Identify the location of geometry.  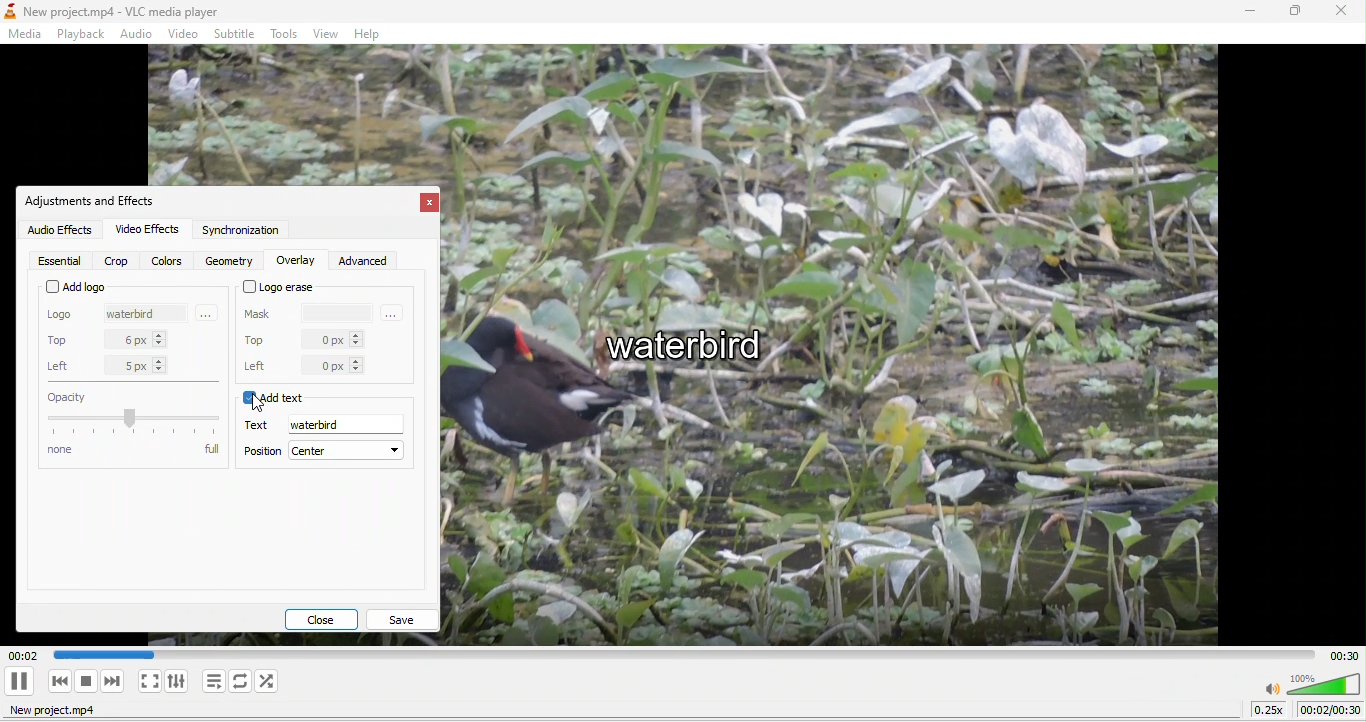
(228, 261).